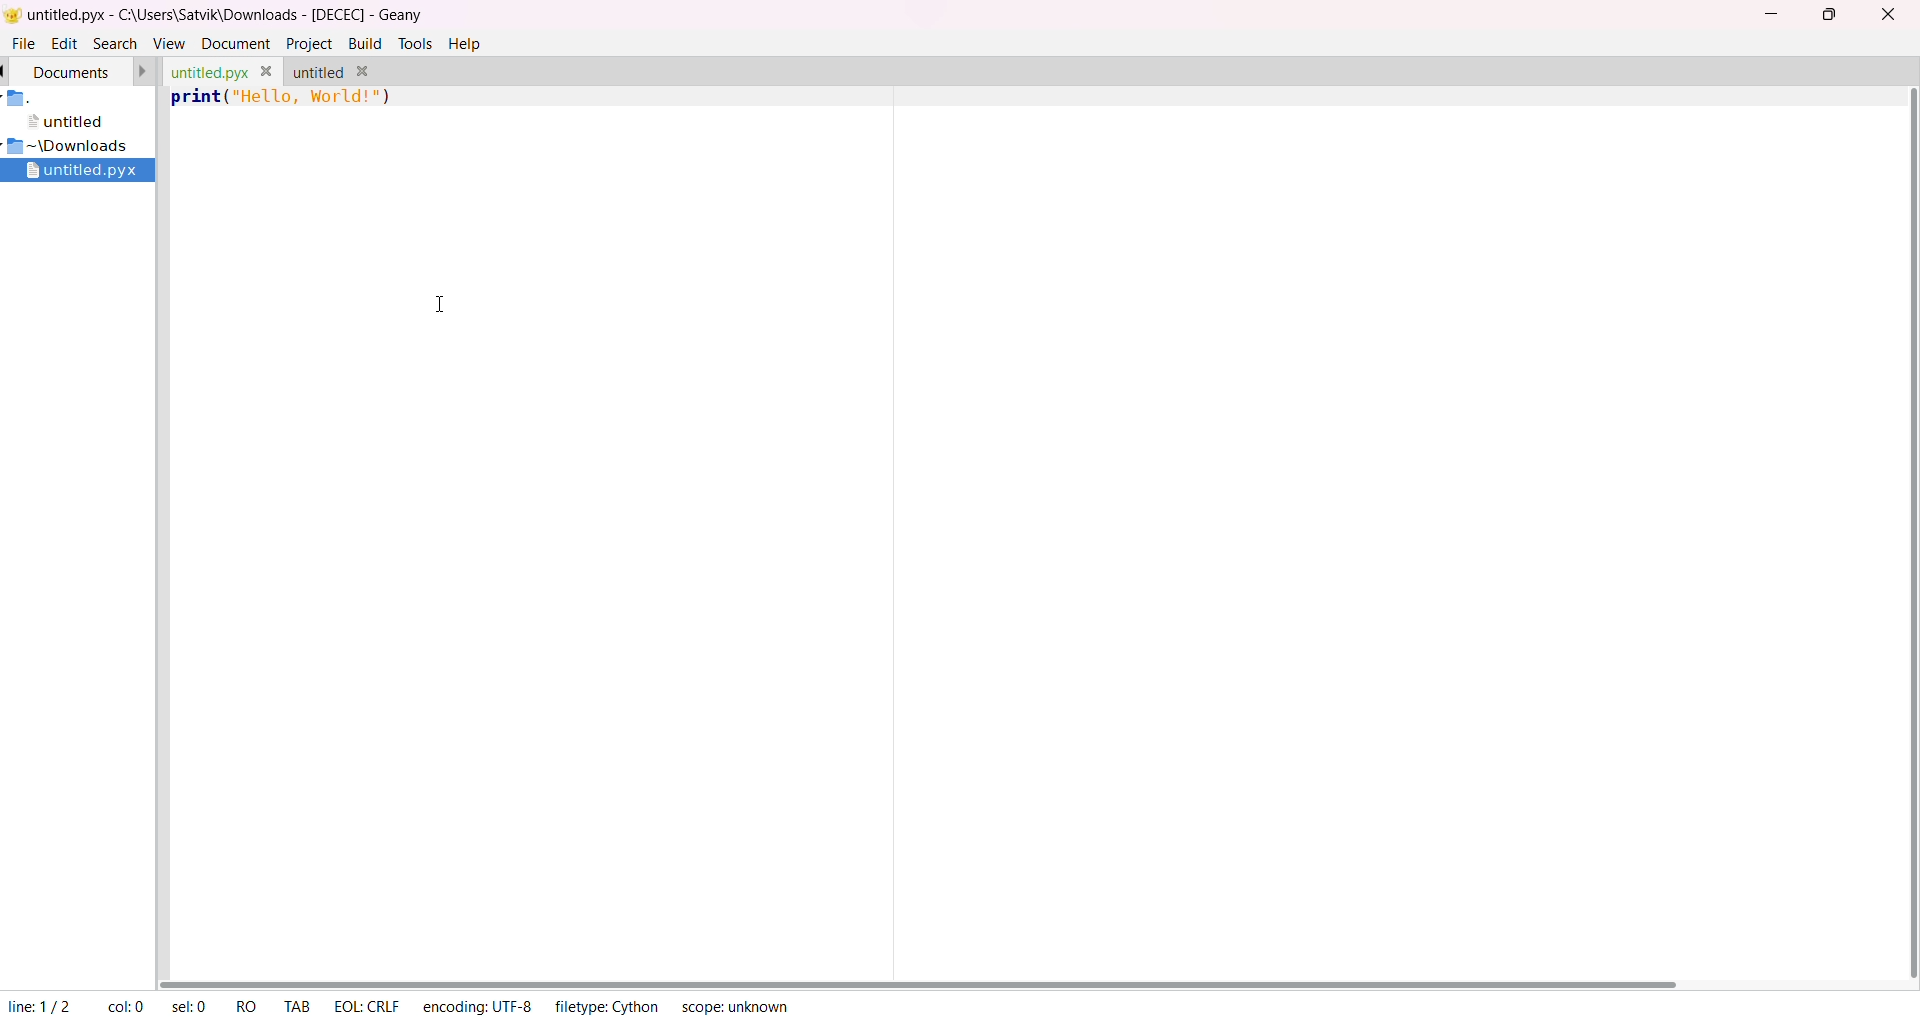 The image size is (1920, 1018). What do you see at coordinates (72, 121) in the screenshot?
I see `untitled` at bounding box center [72, 121].